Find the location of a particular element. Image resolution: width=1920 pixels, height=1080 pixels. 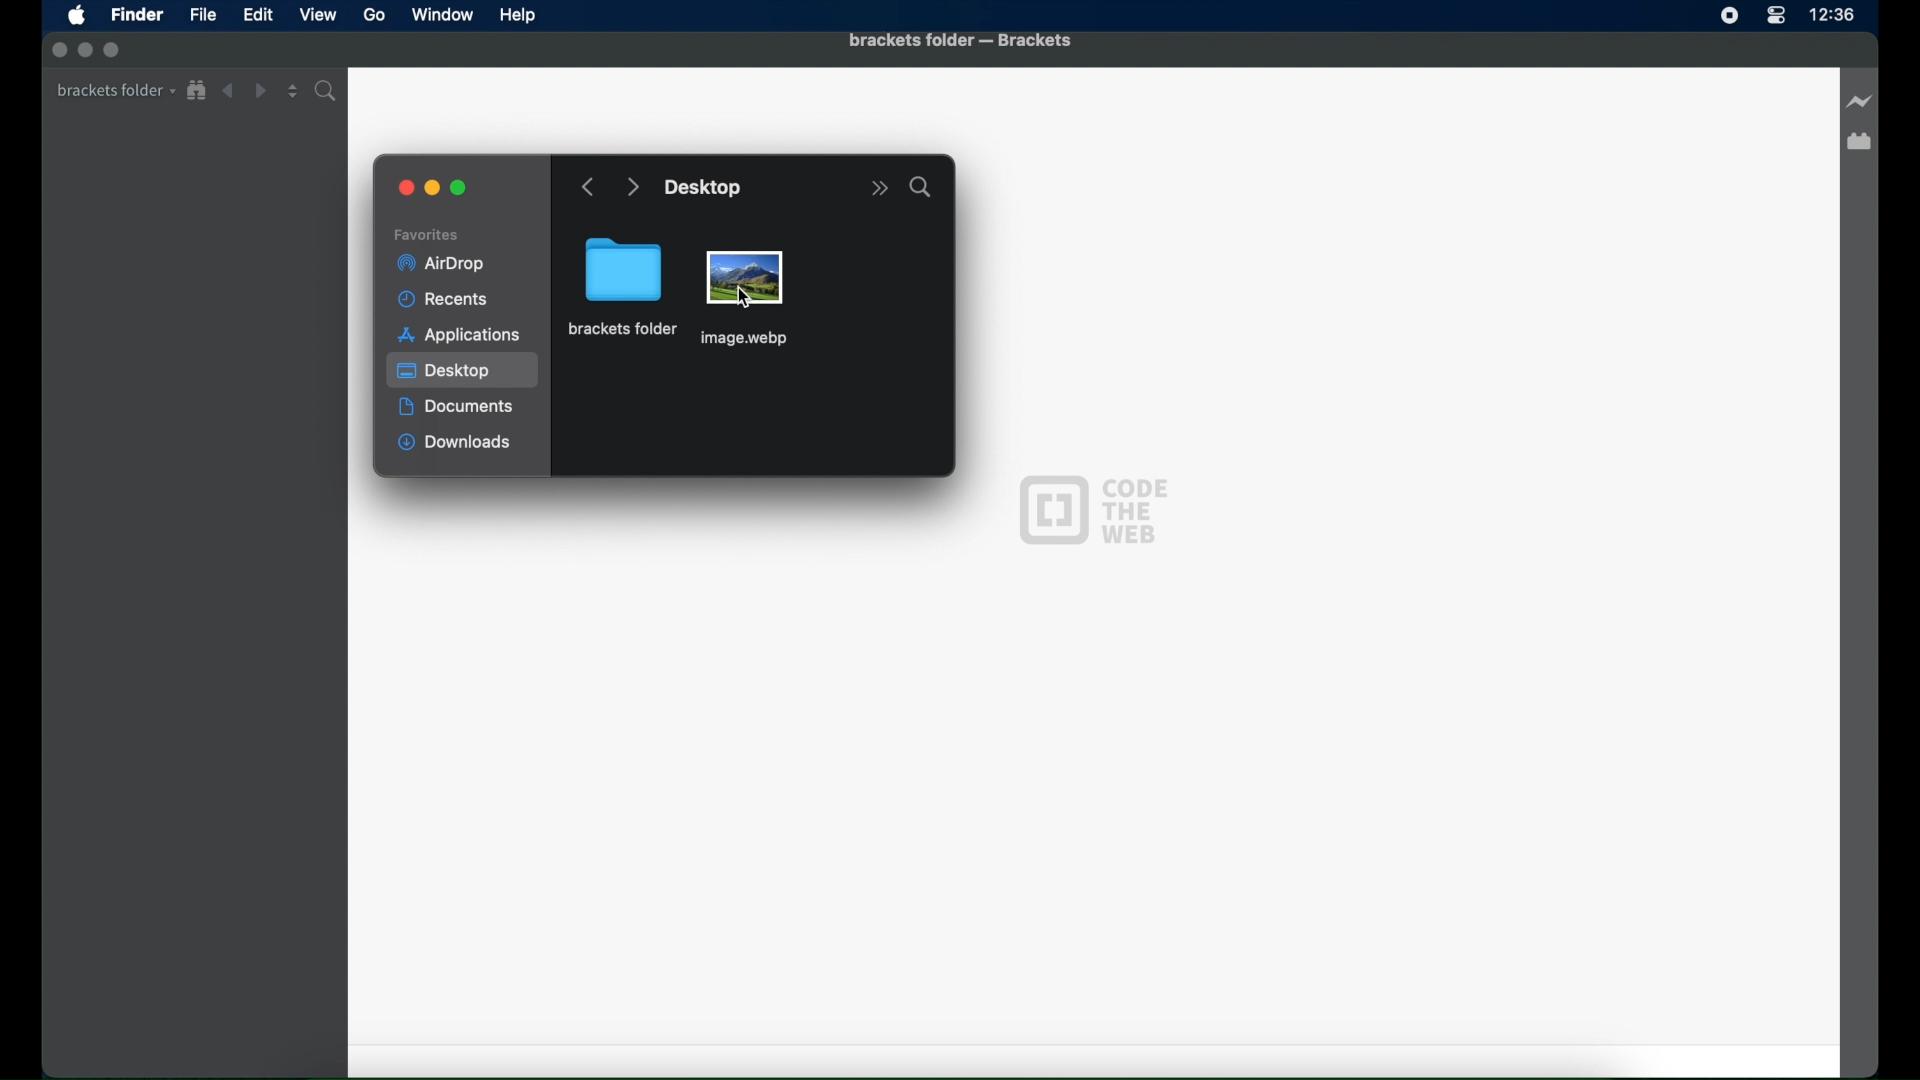

screen recorder icon is located at coordinates (1730, 17).